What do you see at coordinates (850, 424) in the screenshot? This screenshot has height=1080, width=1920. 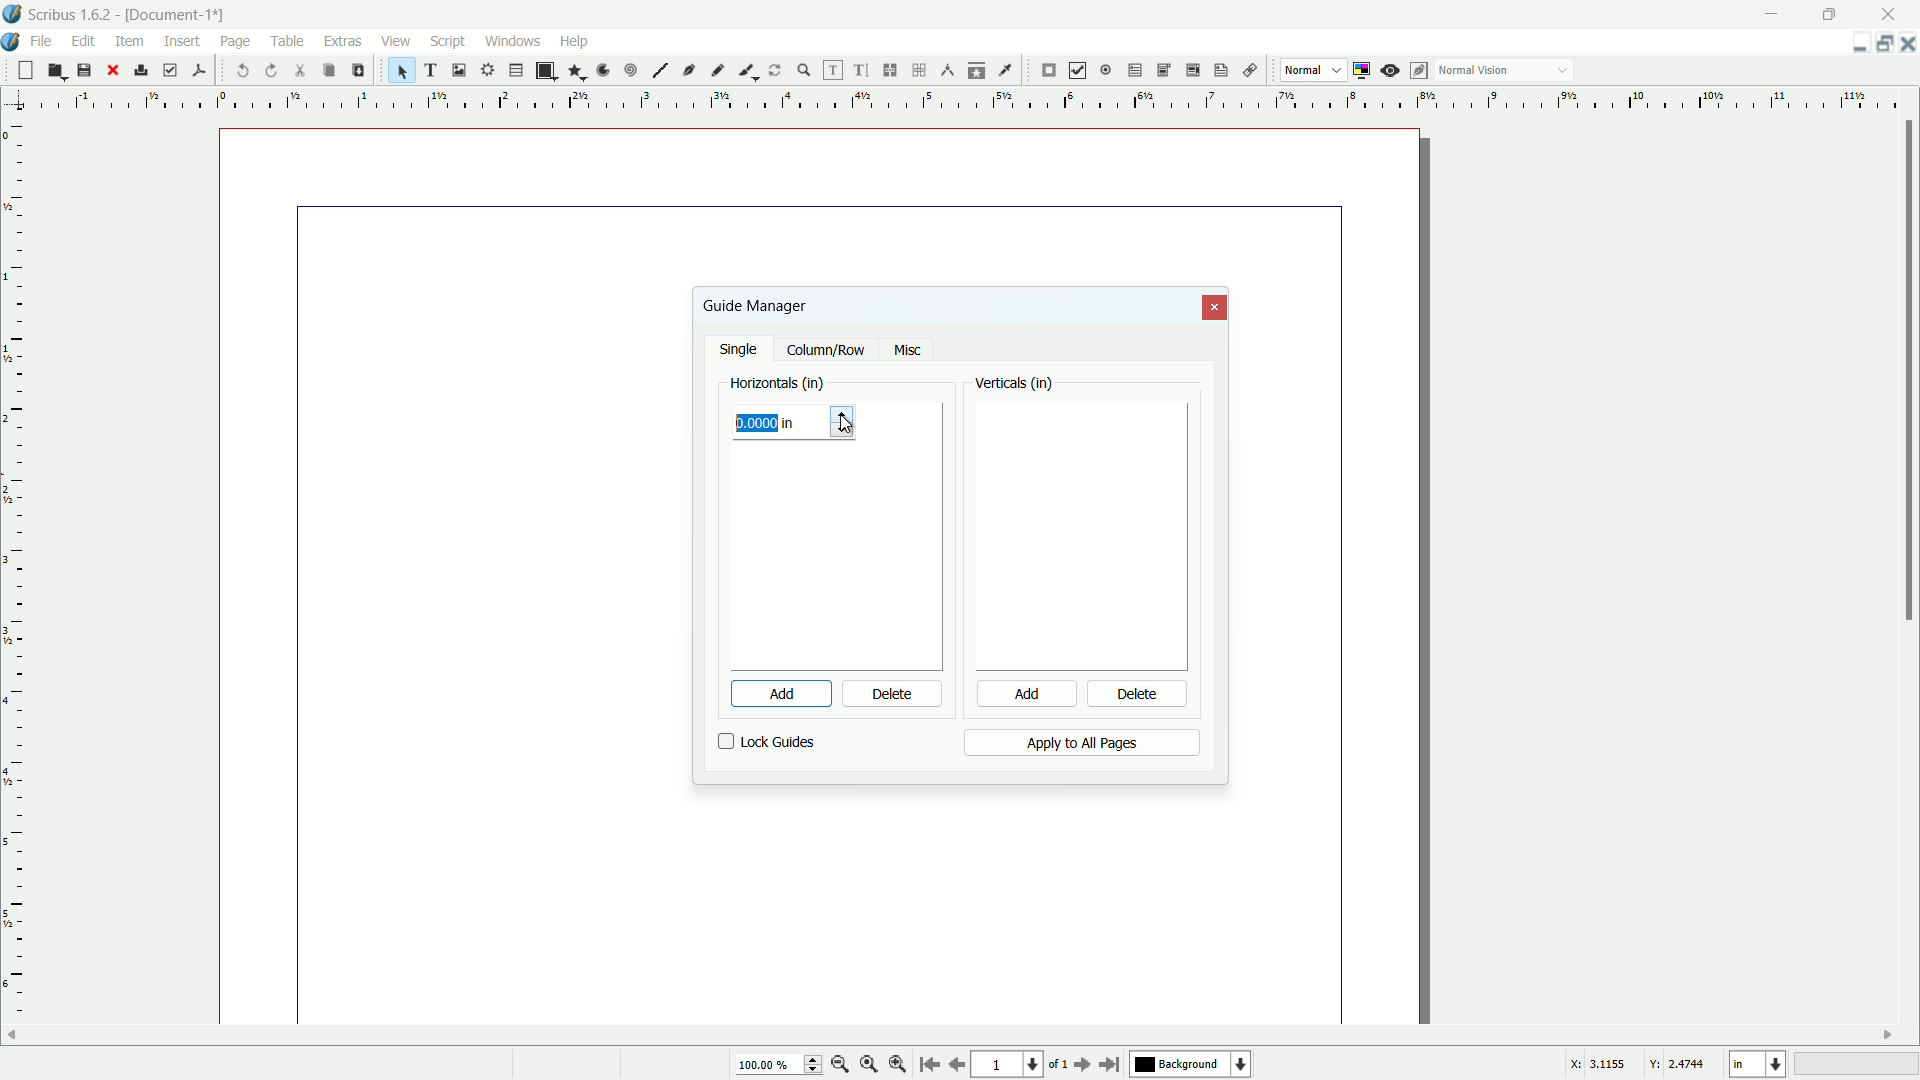 I see `cursor` at bounding box center [850, 424].